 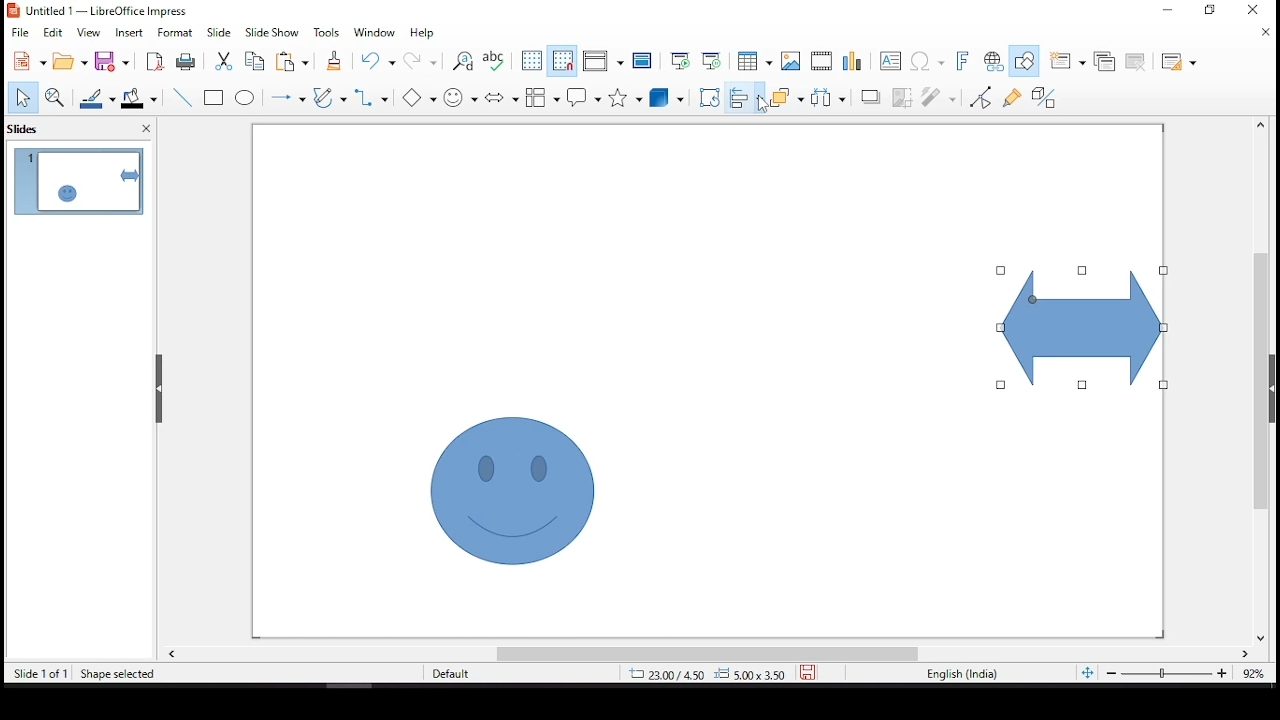 I want to click on crop image, so click(x=903, y=95).